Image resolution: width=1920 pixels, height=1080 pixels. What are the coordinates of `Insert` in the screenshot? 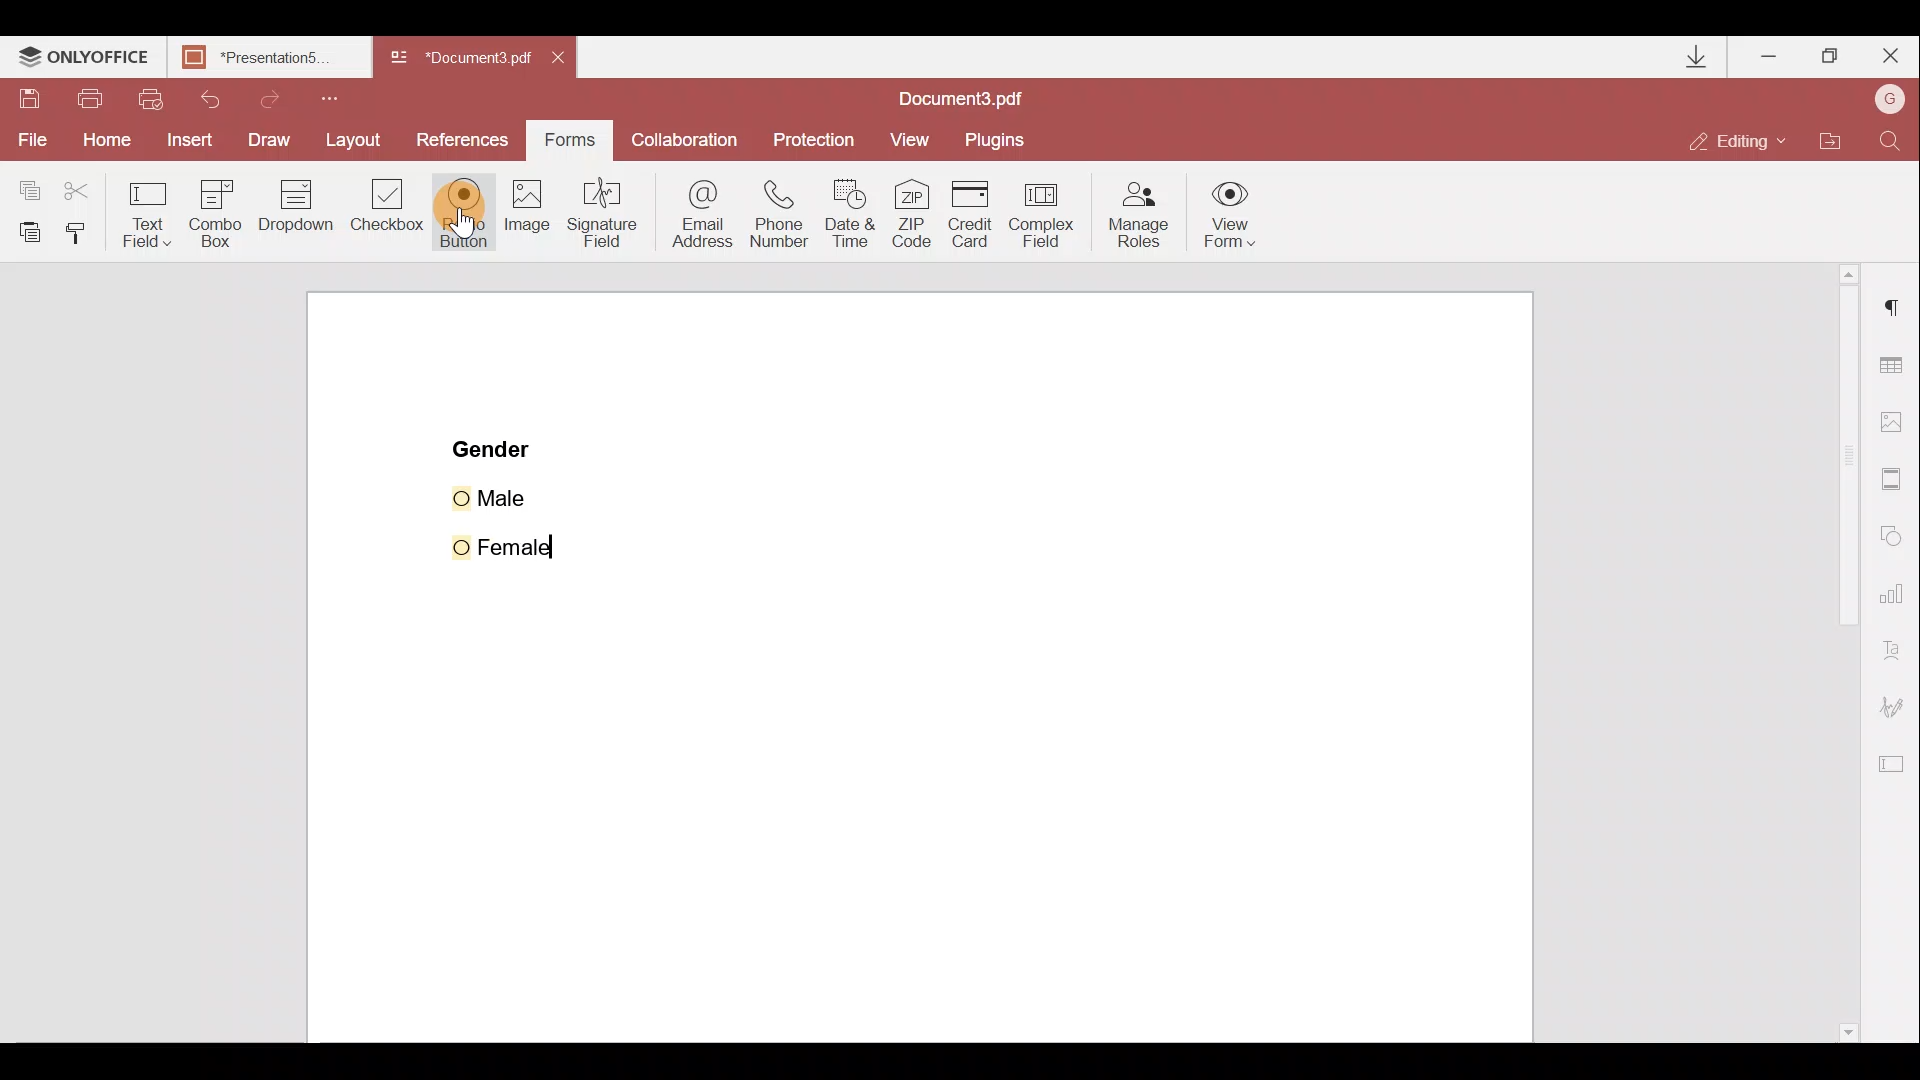 It's located at (187, 142).